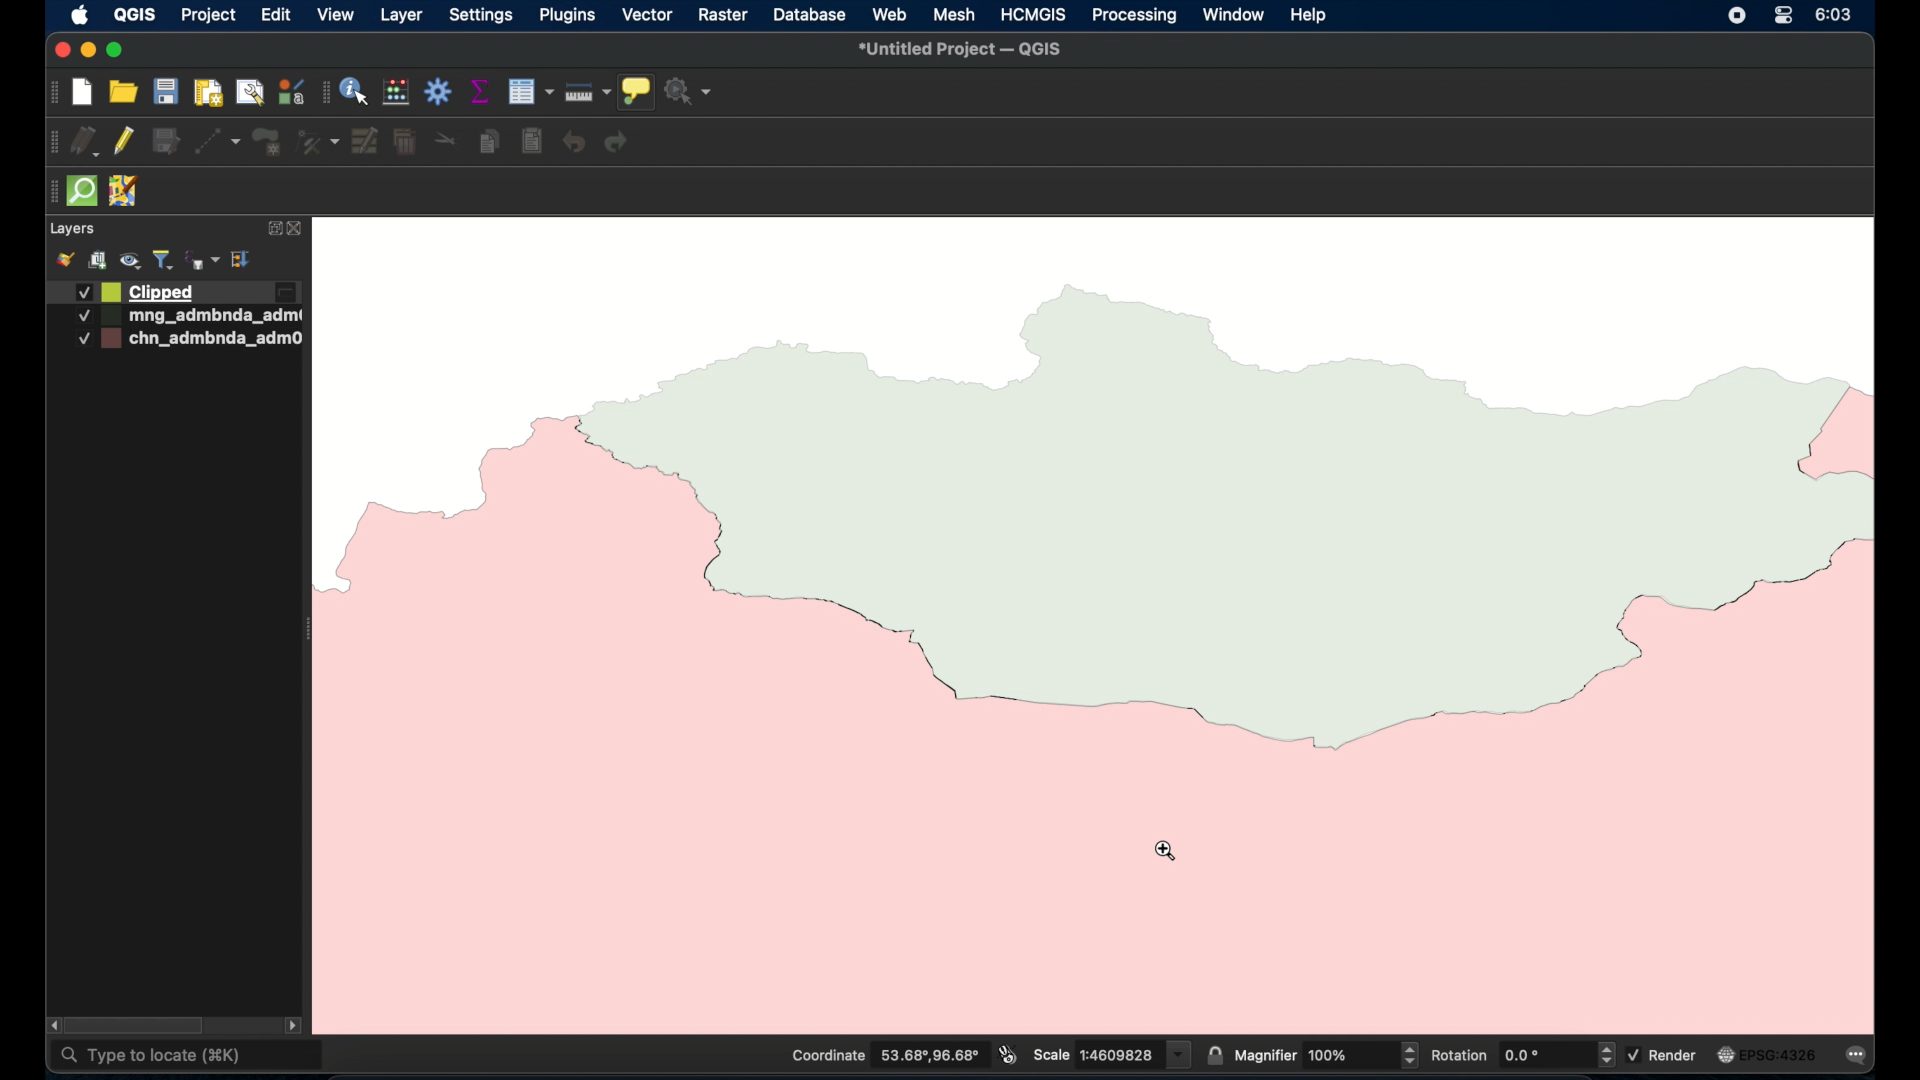 Image resolution: width=1920 pixels, height=1080 pixels. I want to click on paste features, so click(533, 142).